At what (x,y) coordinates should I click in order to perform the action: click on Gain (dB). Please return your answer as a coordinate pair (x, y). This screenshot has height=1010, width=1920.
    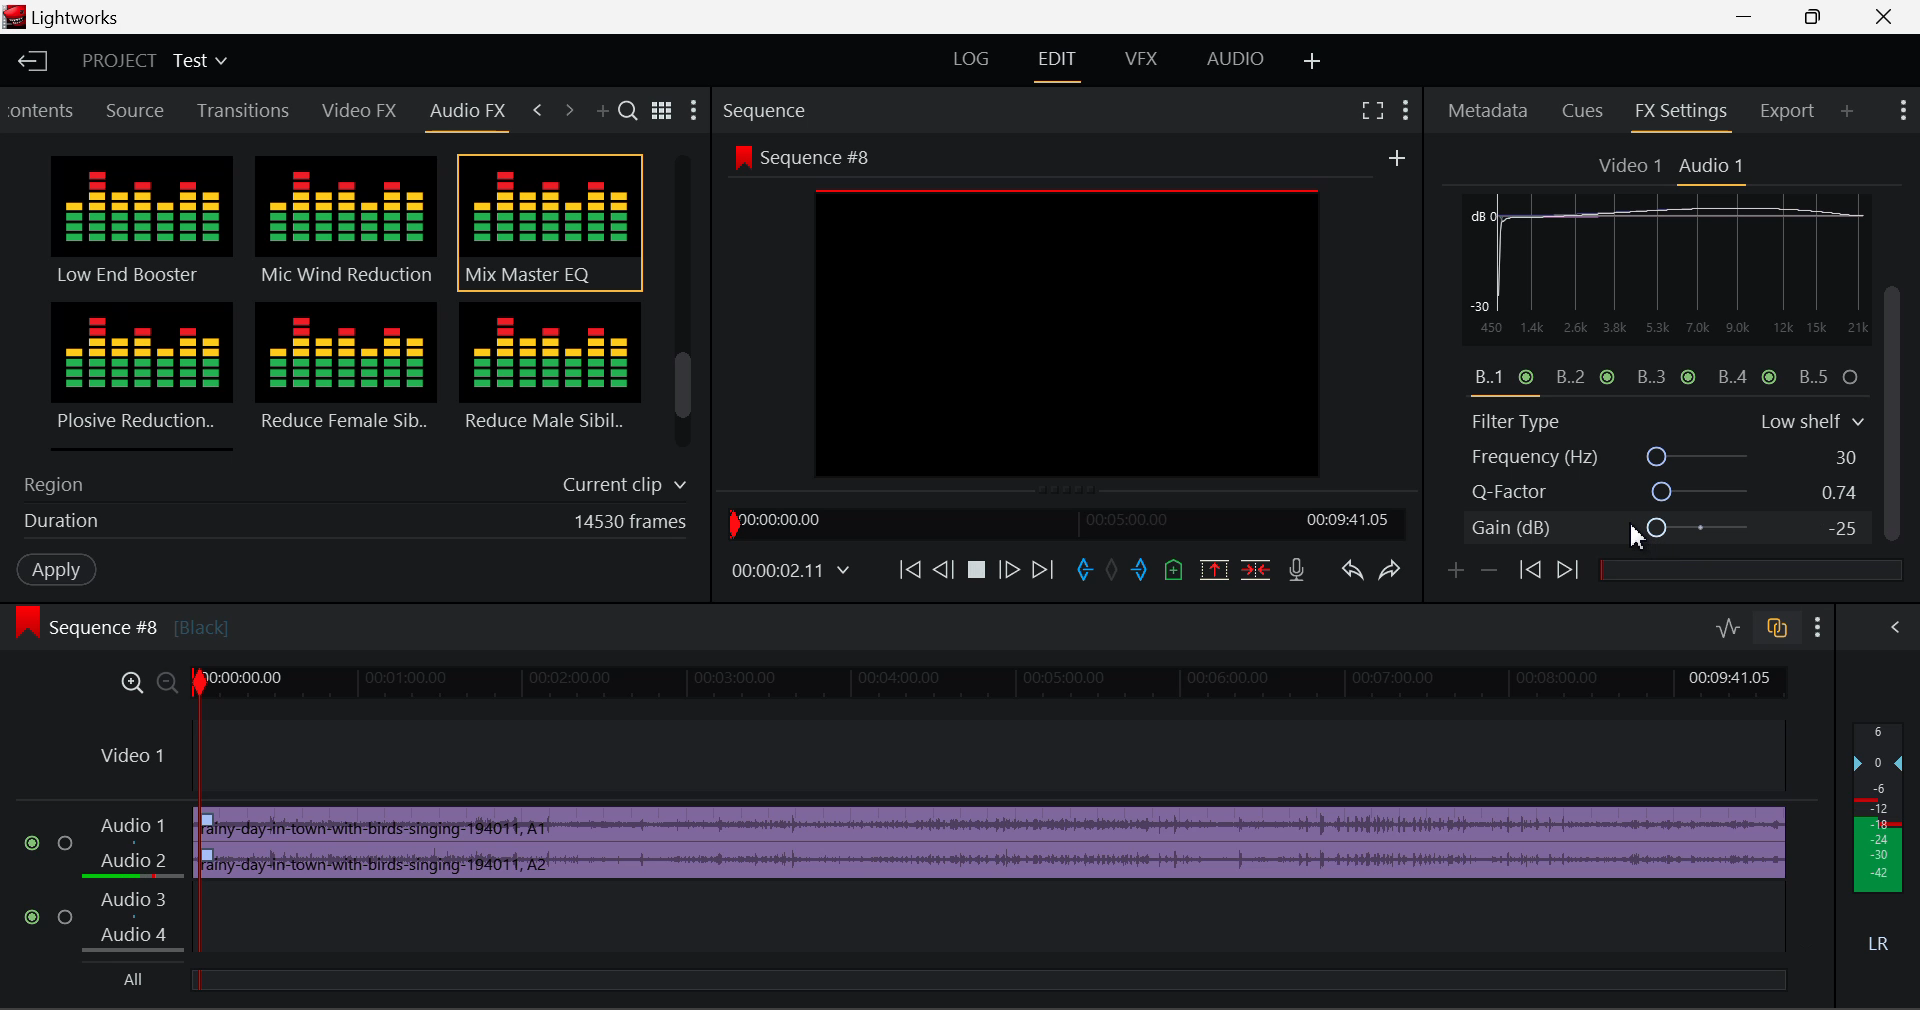
    Looking at the image, I should click on (1664, 531).